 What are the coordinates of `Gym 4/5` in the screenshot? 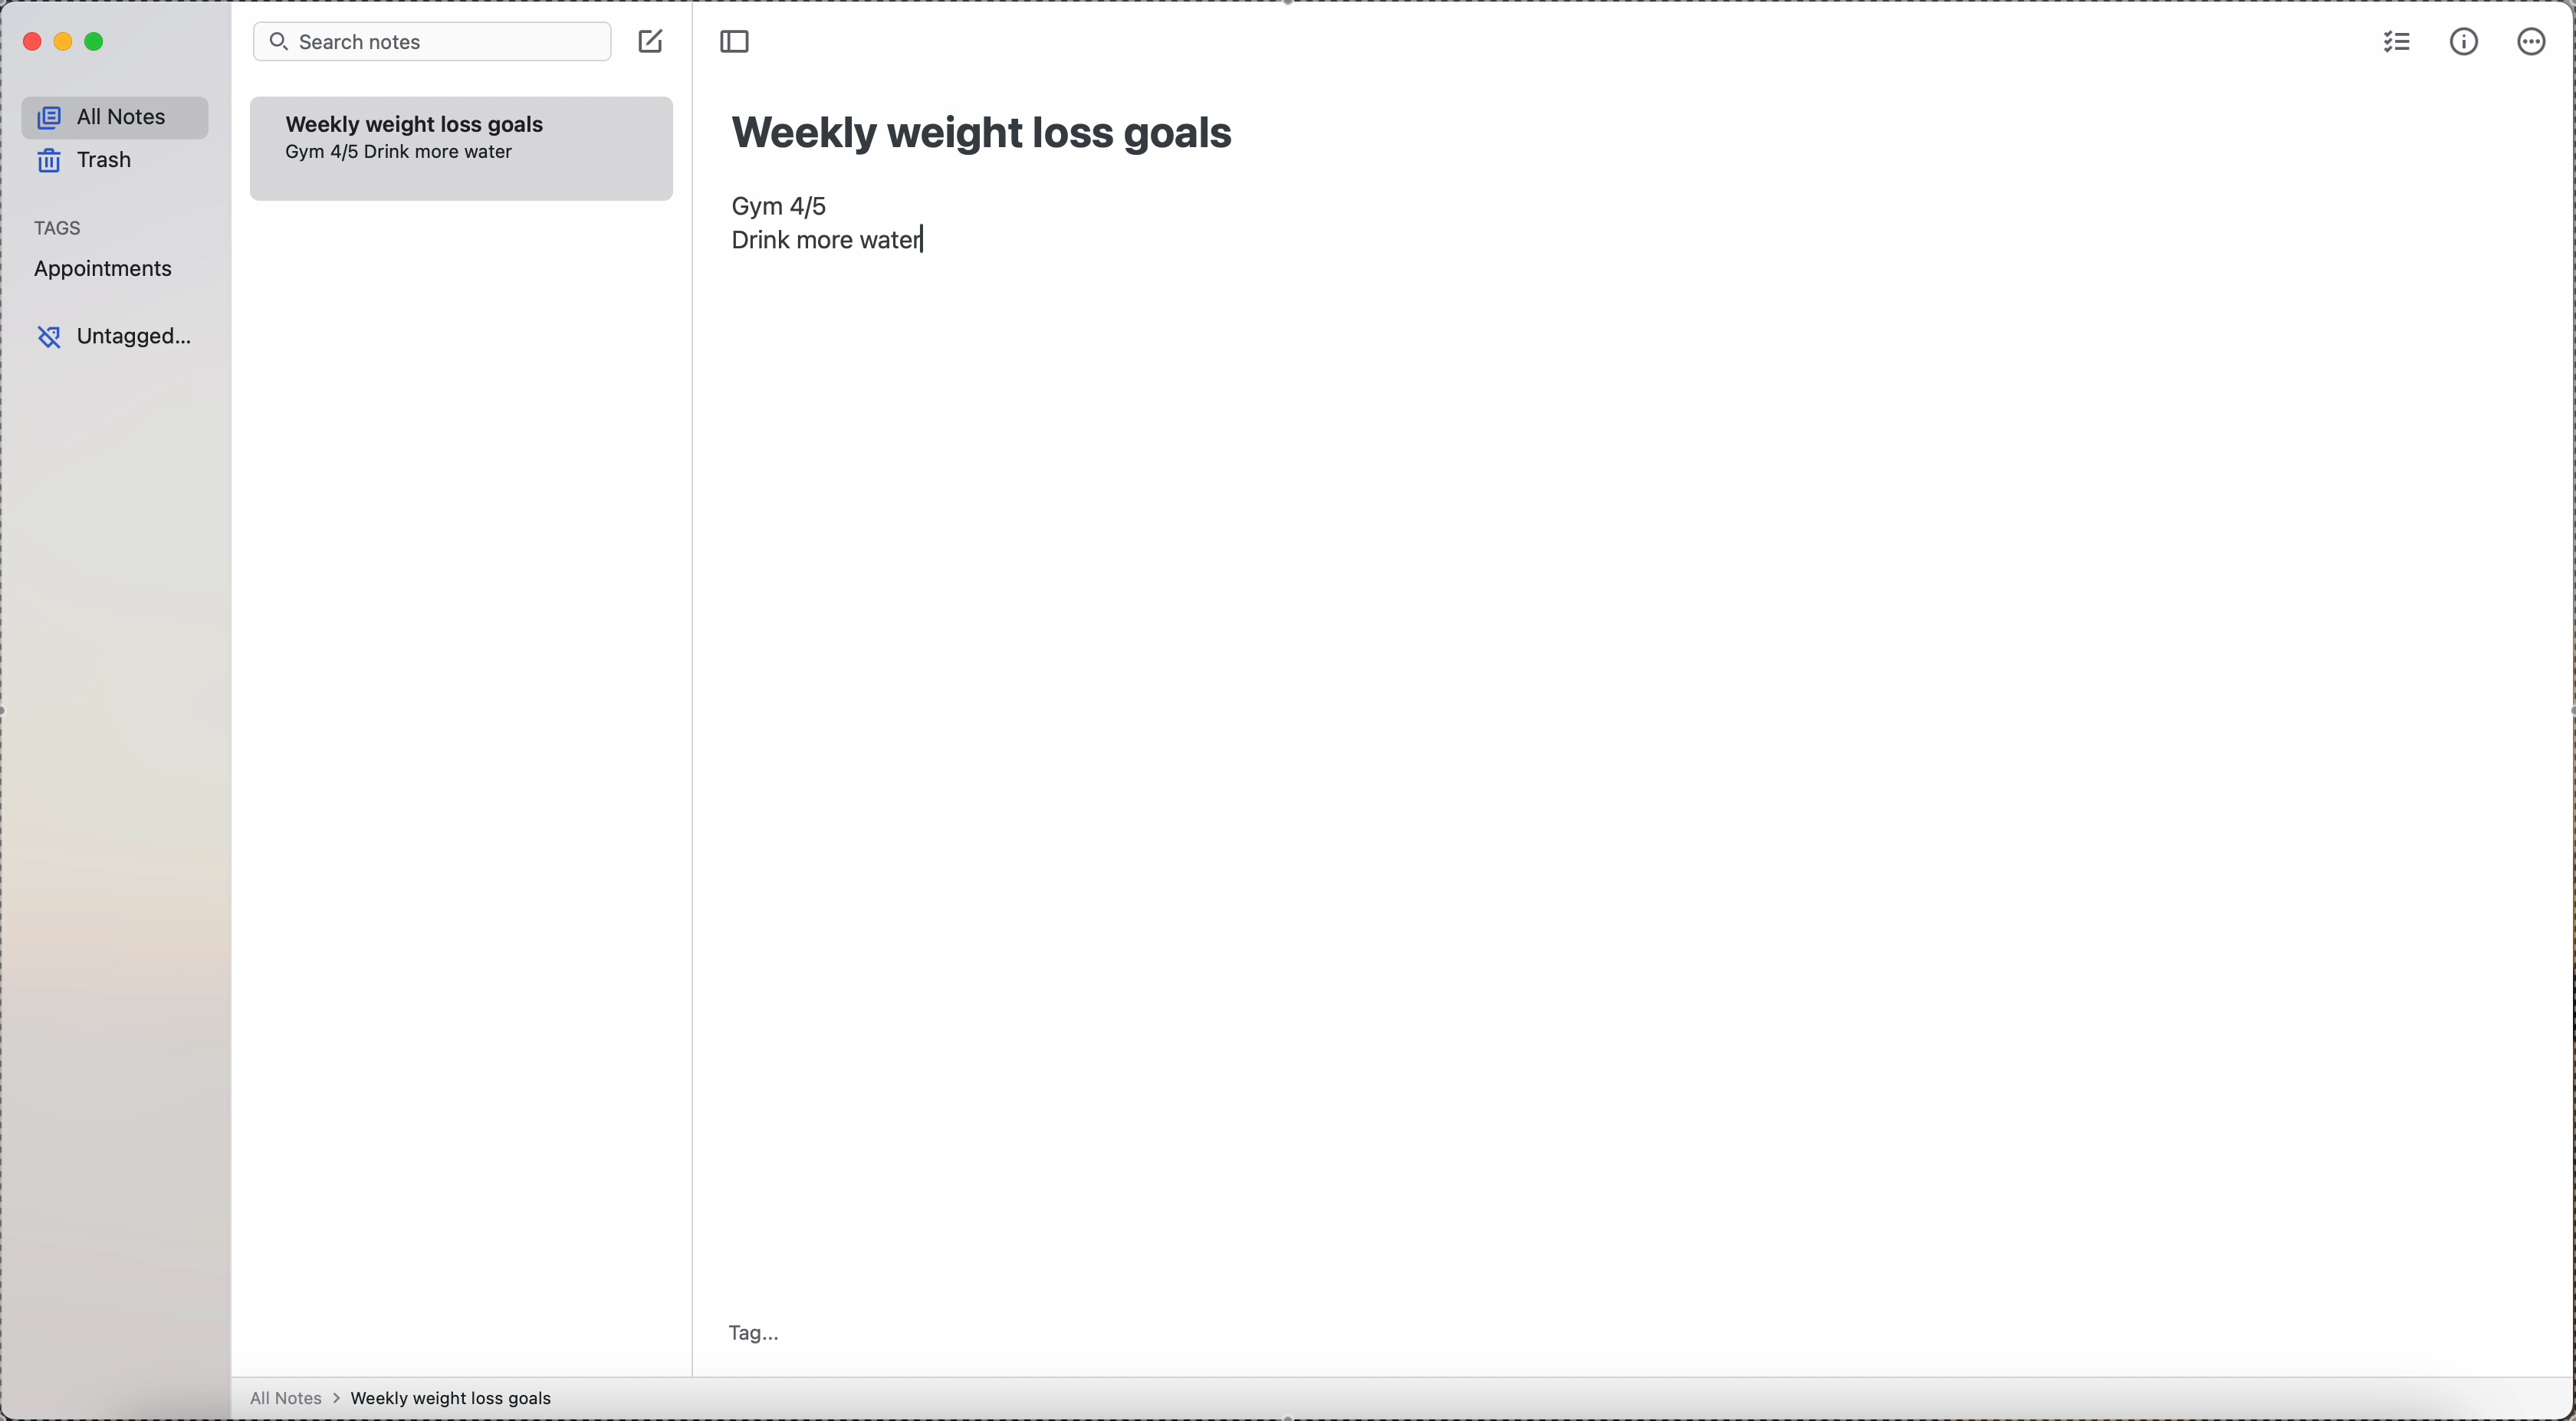 It's located at (320, 152).